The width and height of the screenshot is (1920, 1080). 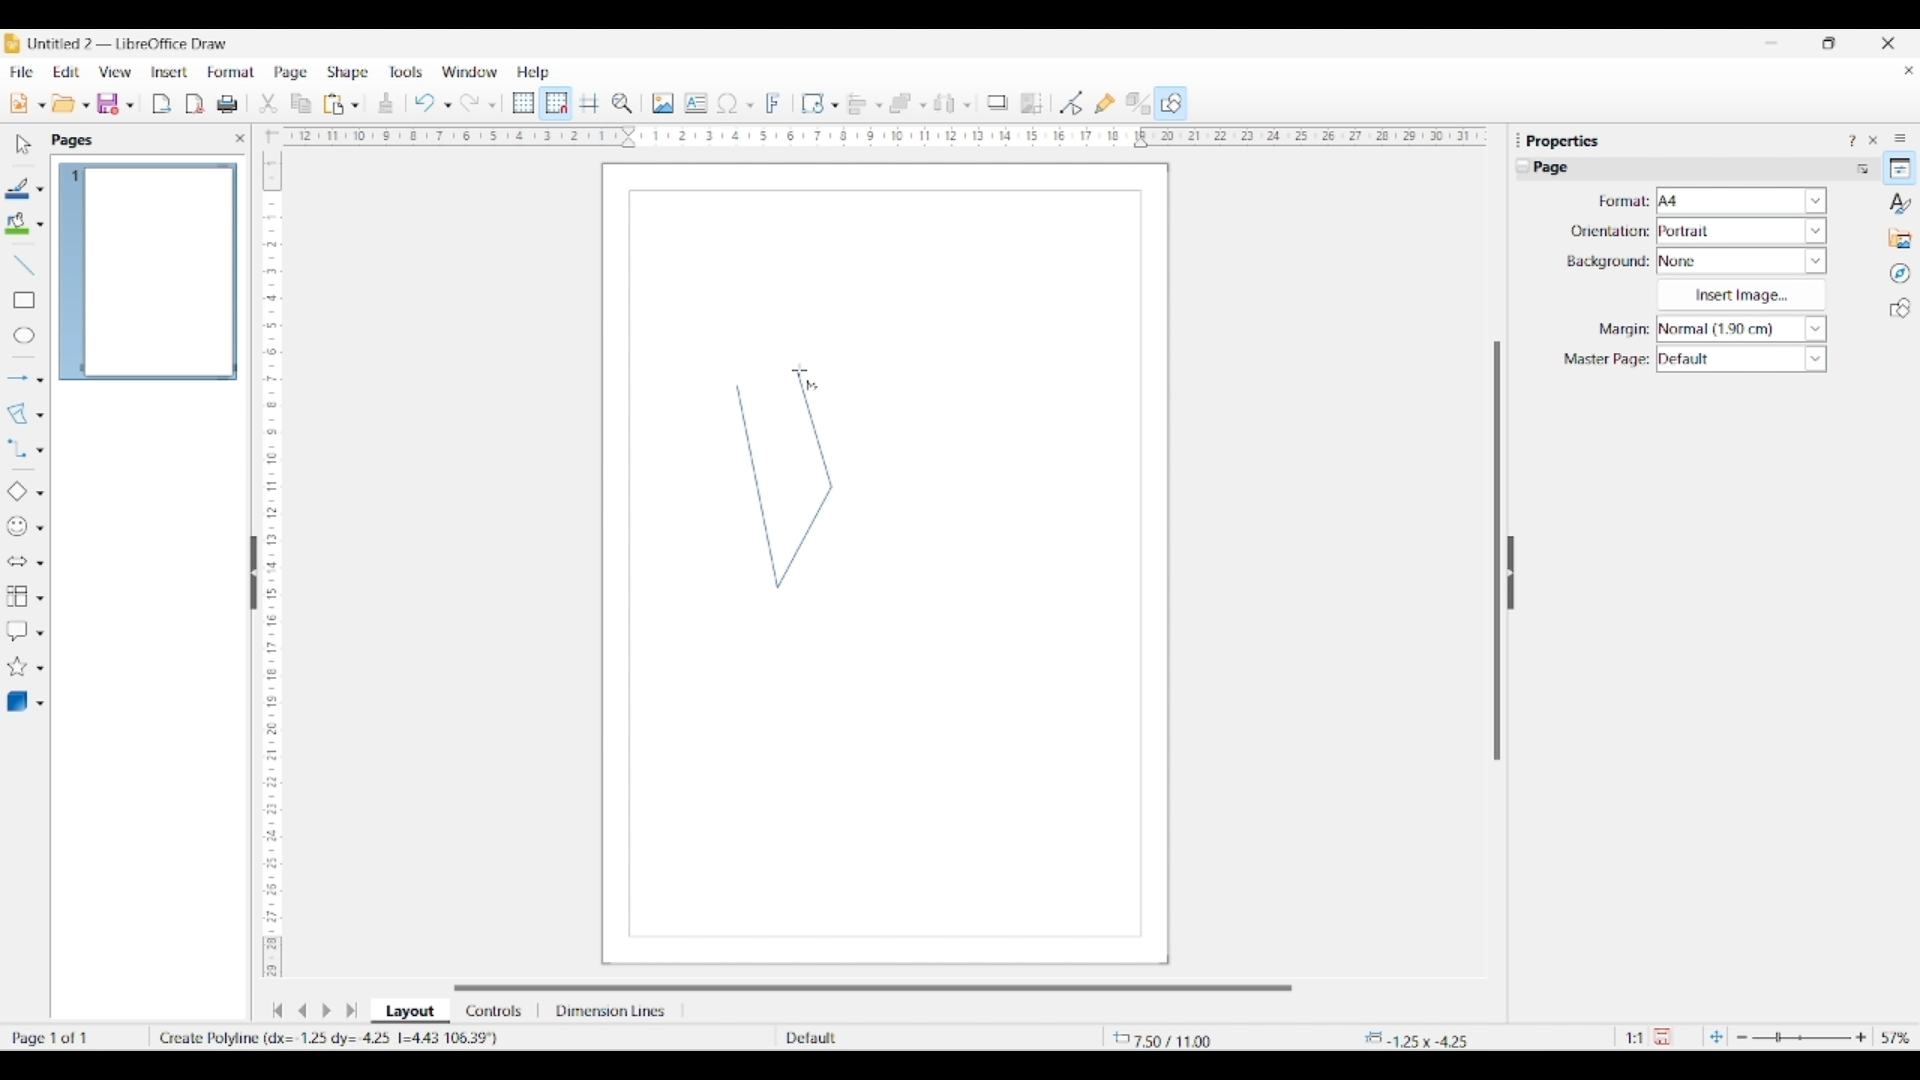 I want to click on Paste options, so click(x=355, y=105).